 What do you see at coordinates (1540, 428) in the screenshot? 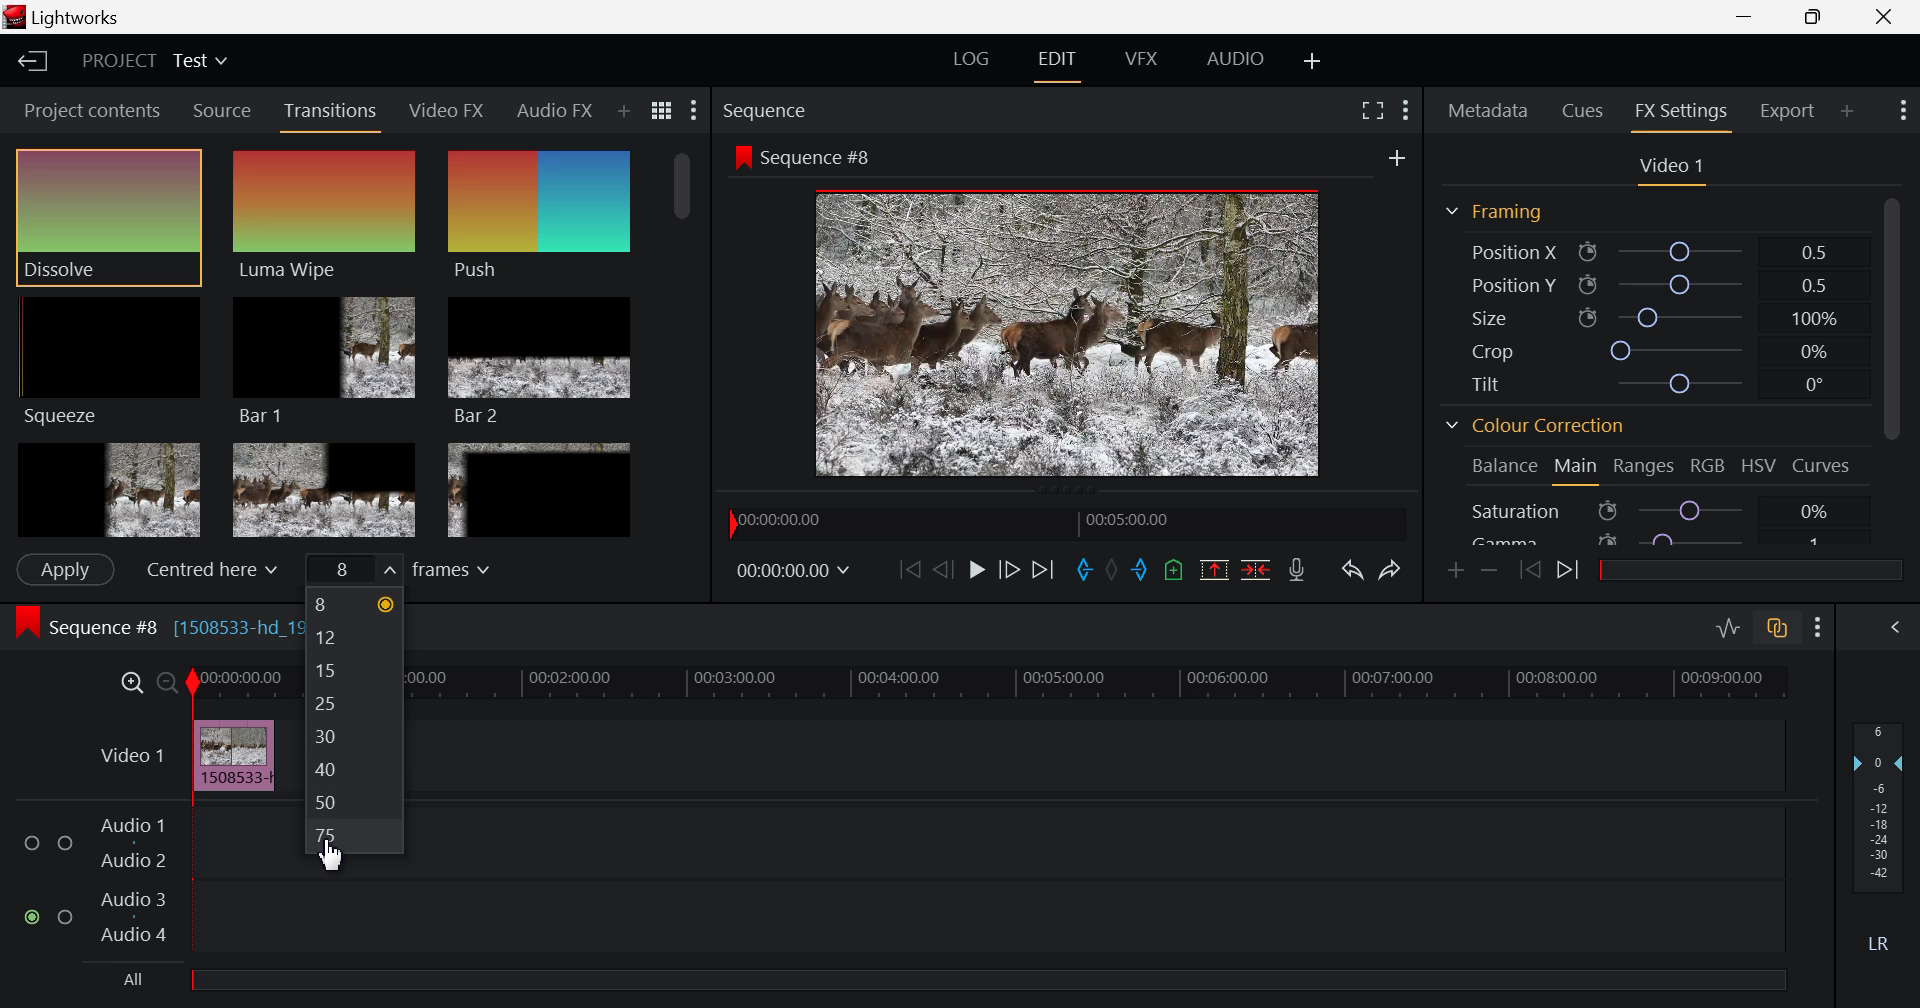
I see `Colour Correction` at bounding box center [1540, 428].